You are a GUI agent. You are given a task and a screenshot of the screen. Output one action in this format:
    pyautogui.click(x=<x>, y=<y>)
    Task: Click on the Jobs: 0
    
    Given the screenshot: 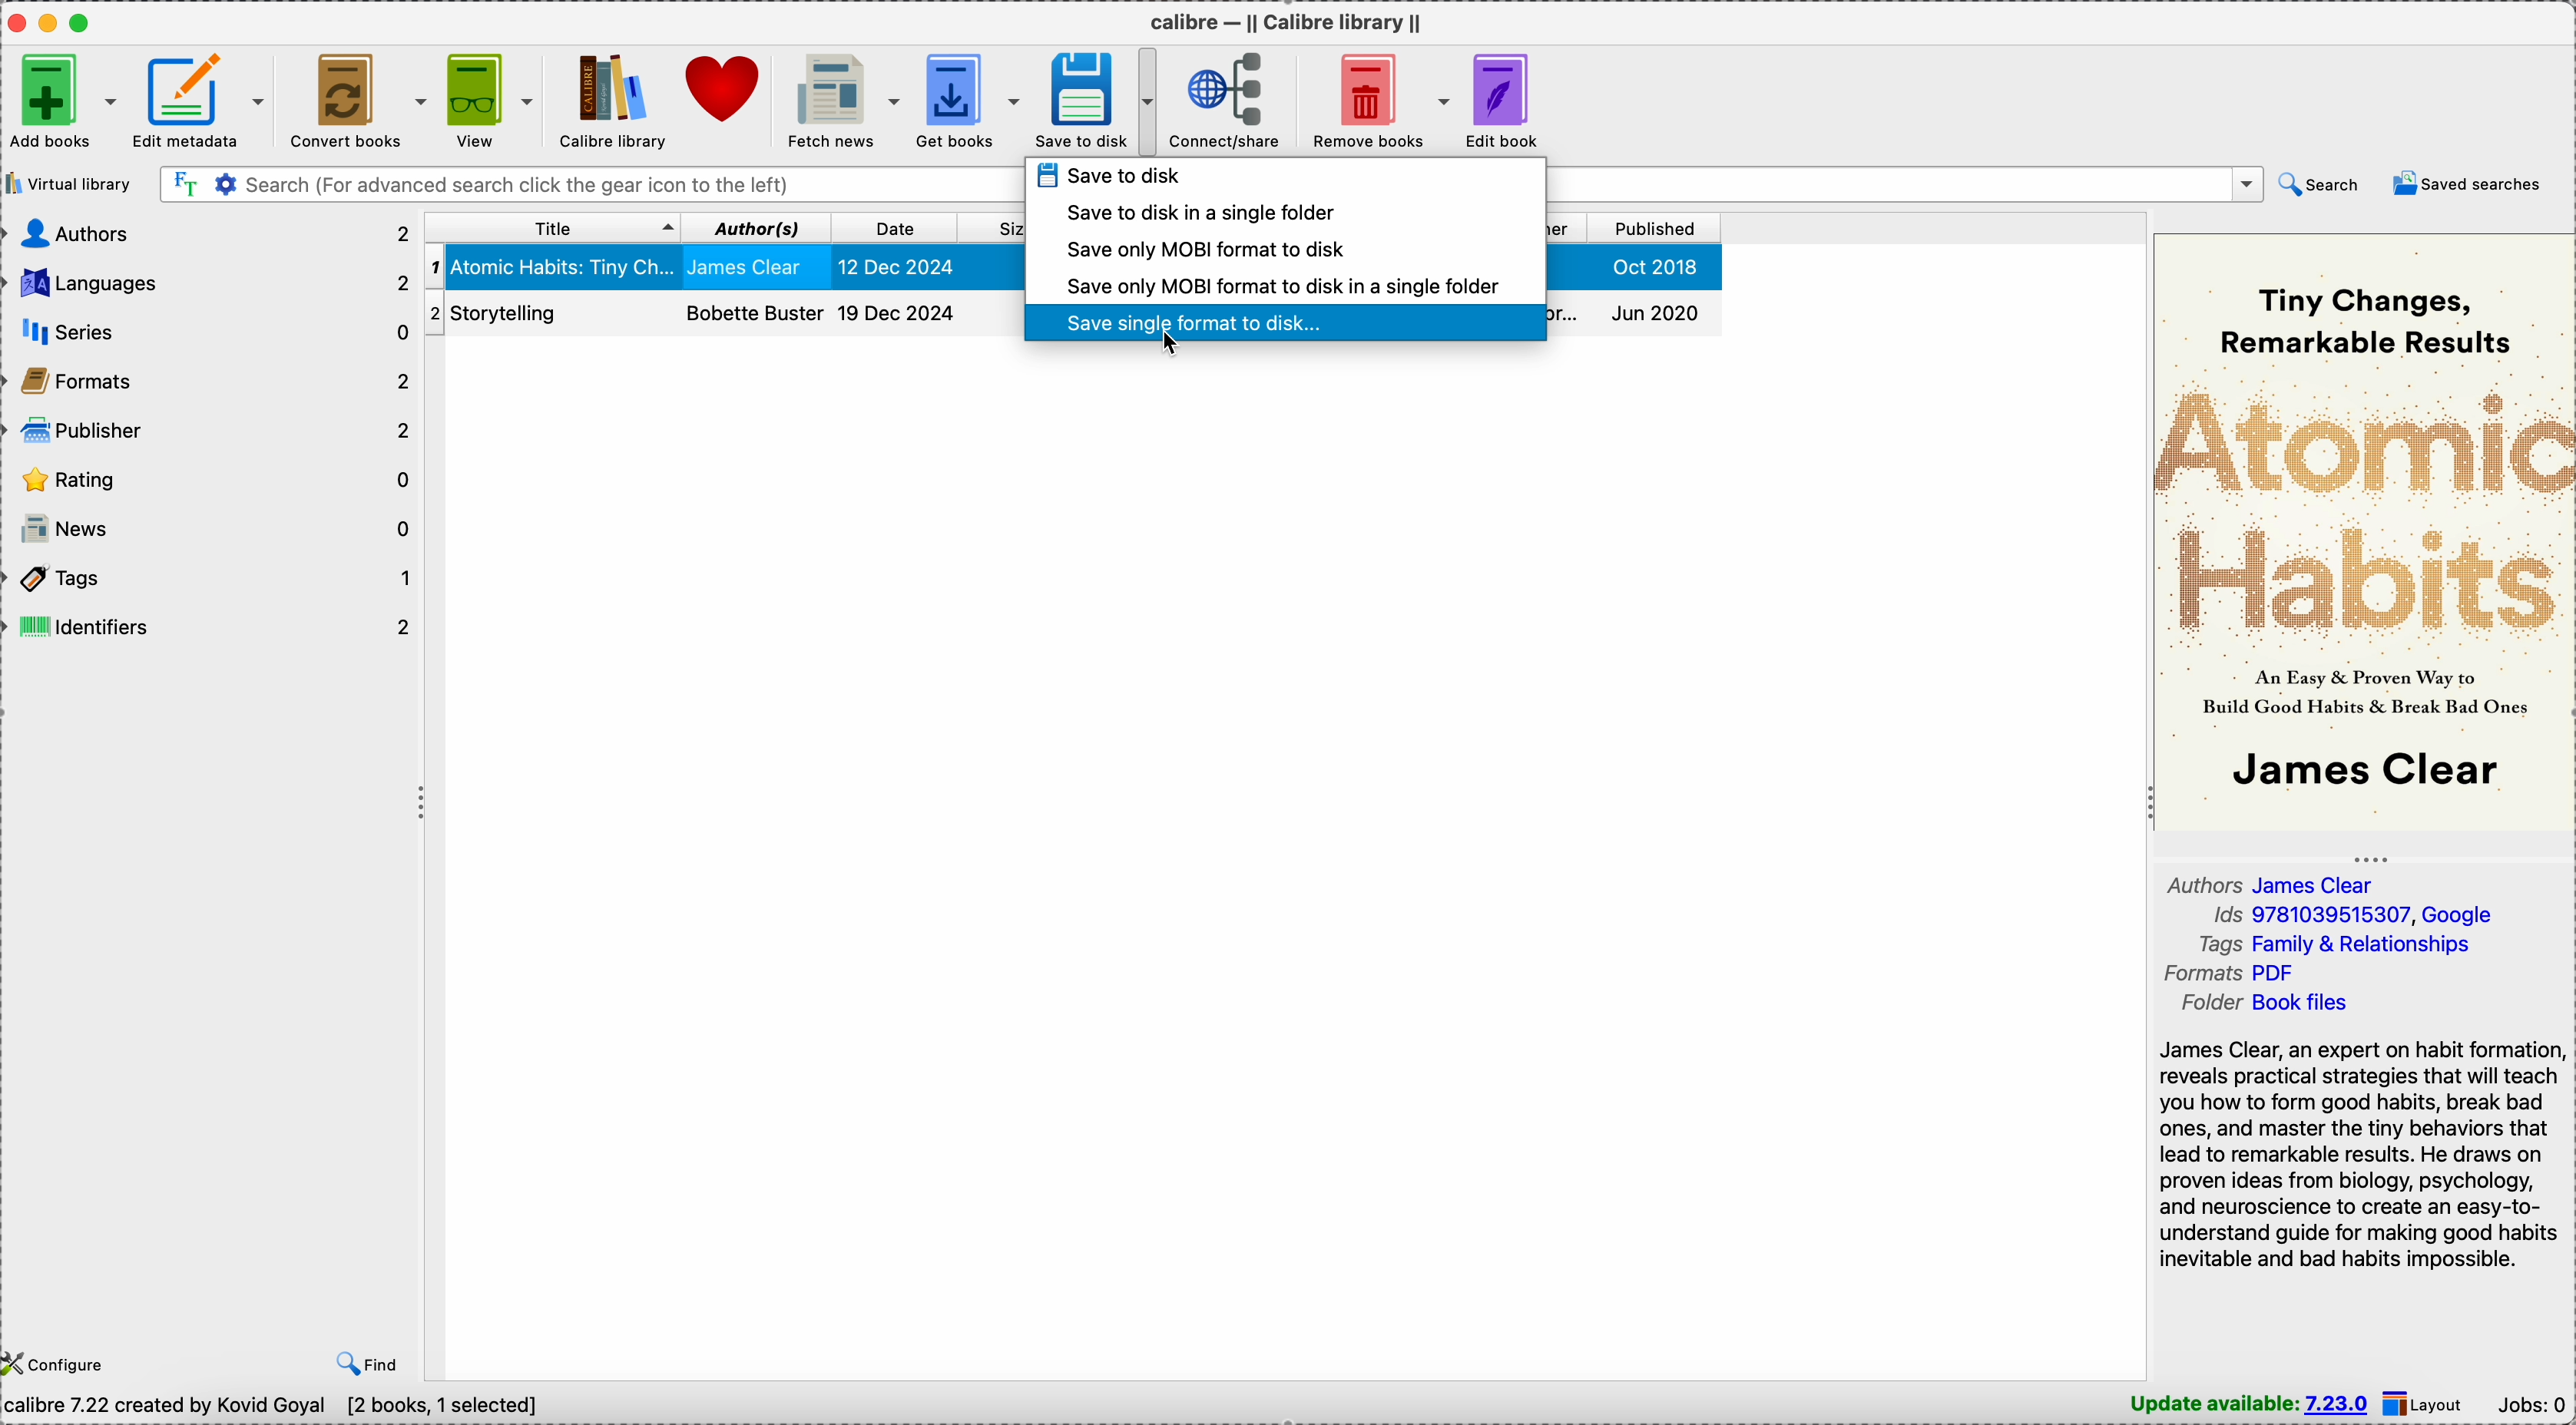 What is the action you would take?
    pyautogui.click(x=2531, y=1402)
    